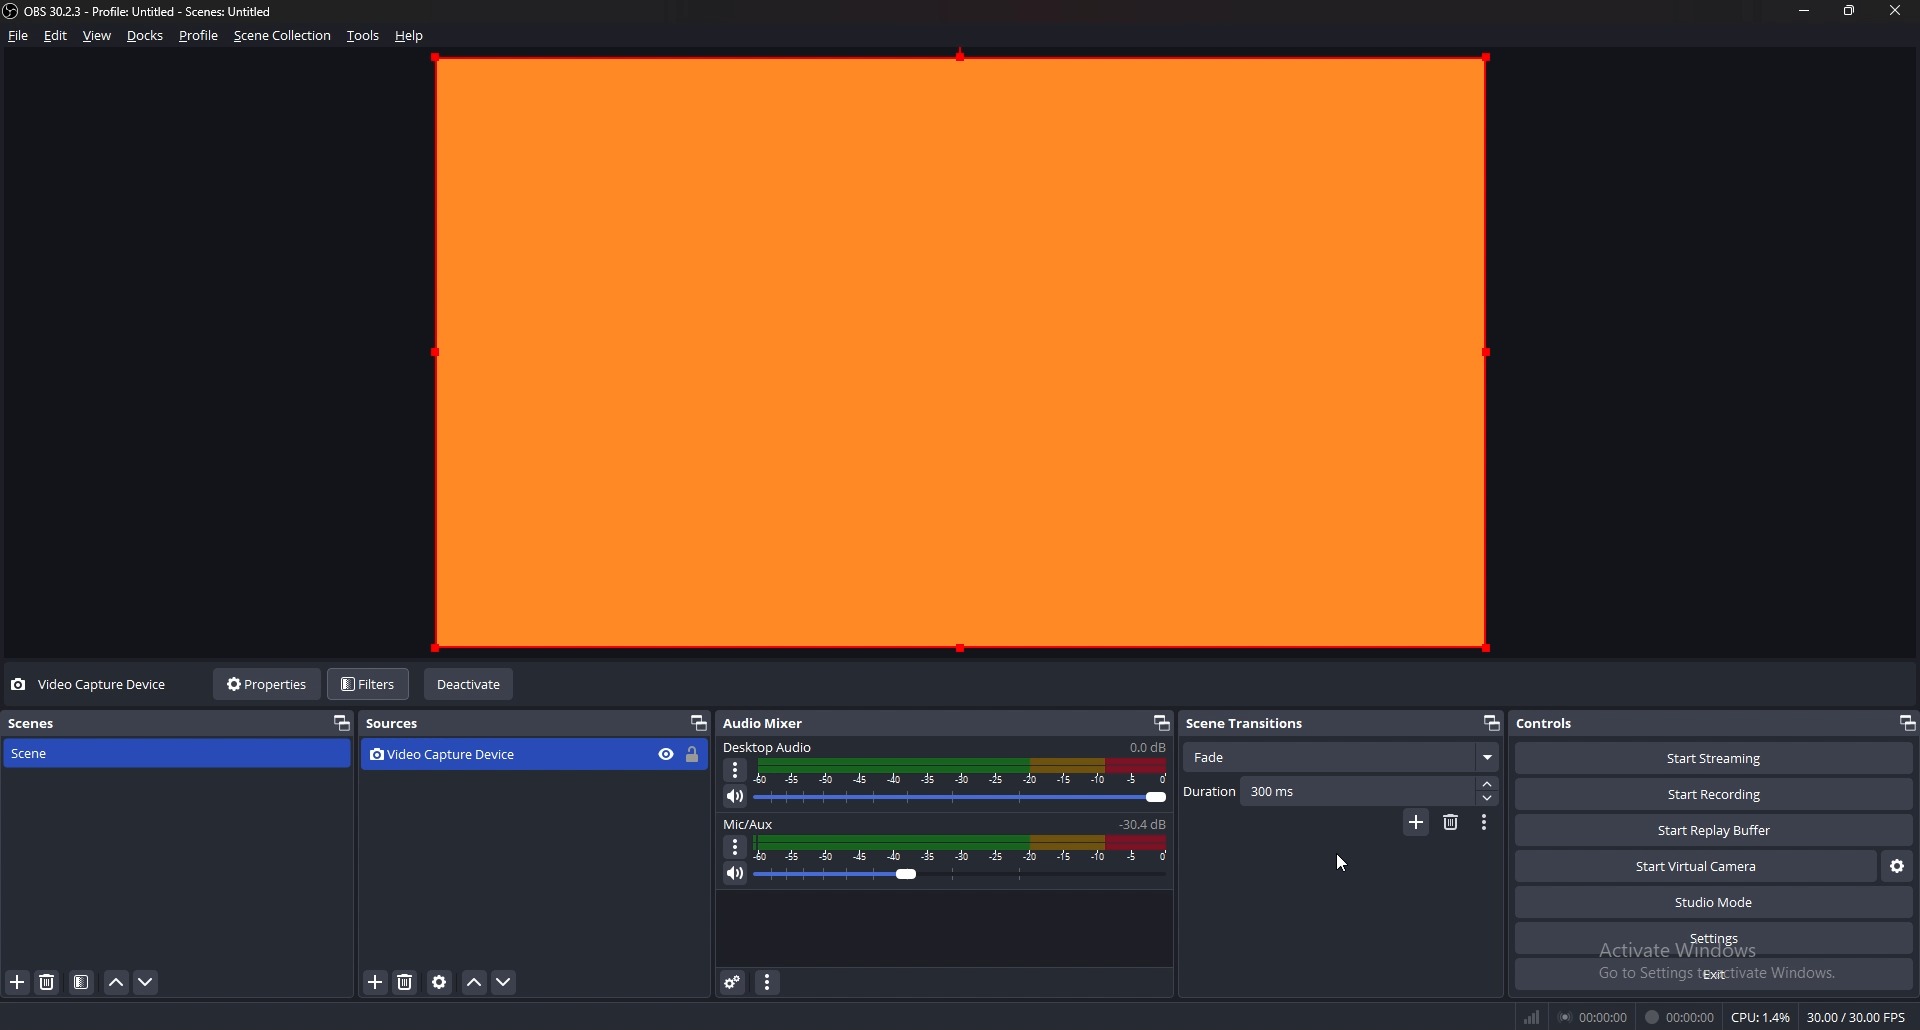 Image resolution: width=1920 pixels, height=1030 pixels. What do you see at coordinates (1343, 866) in the screenshot?
I see `cursor` at bounding box center [1343, 866].